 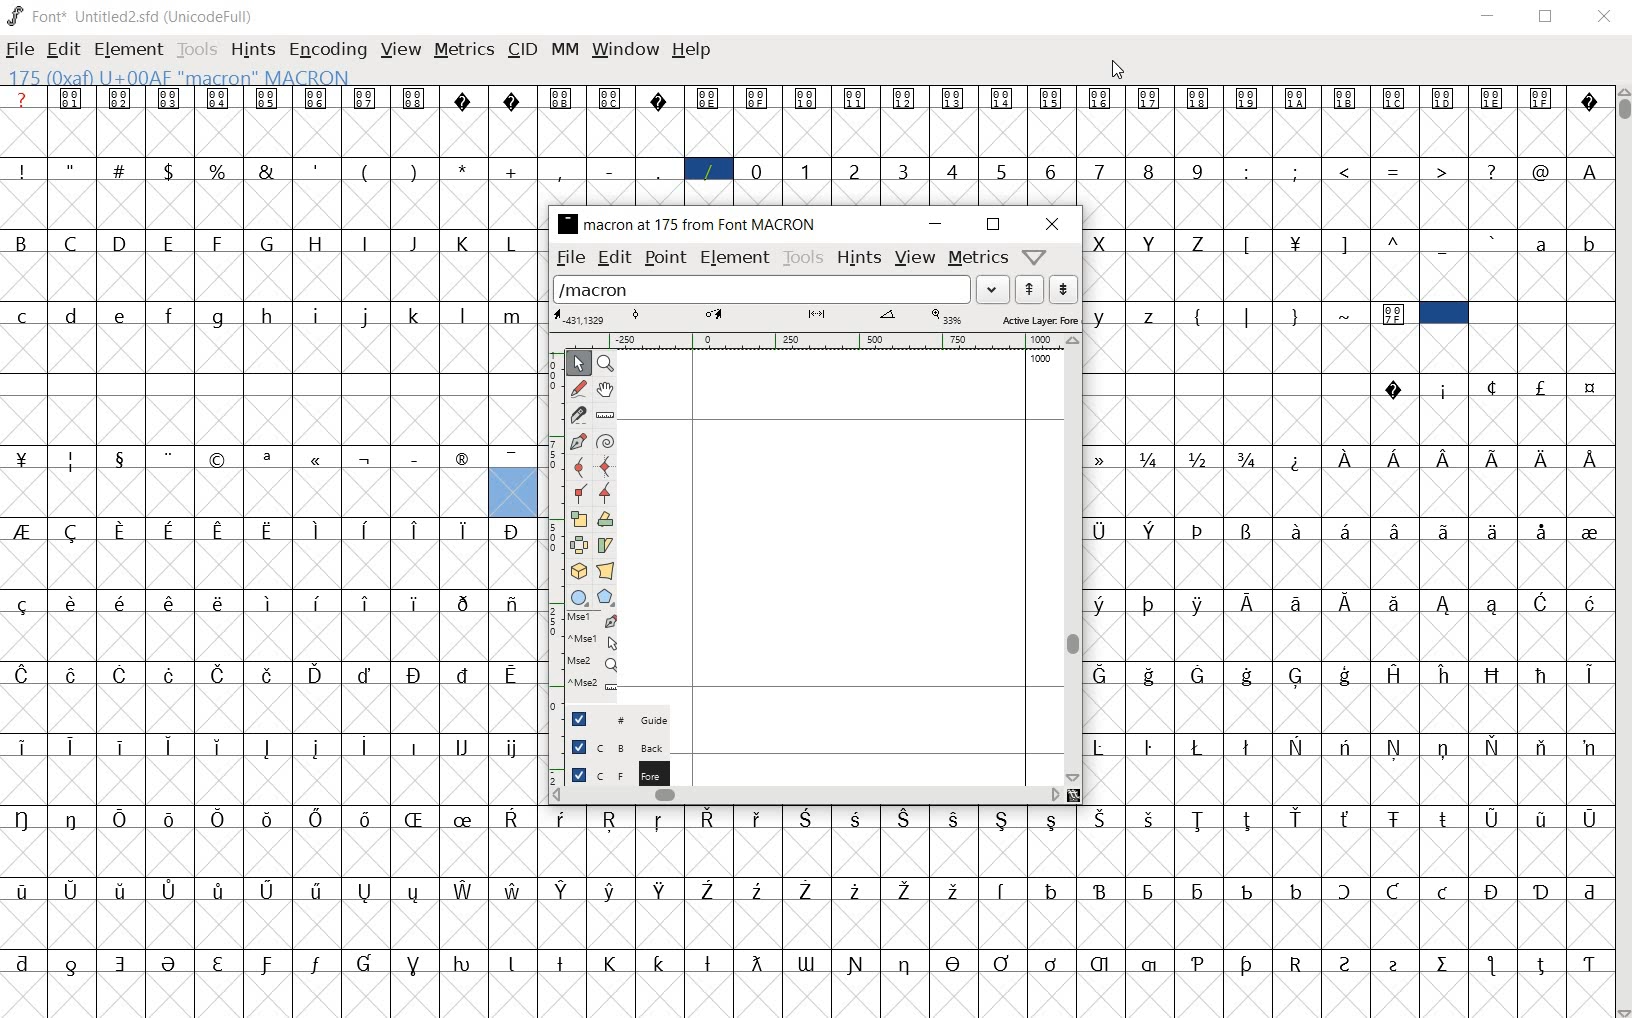 What do you see at coordinates (419, 892) in the screenshot?
I see `Symbol` at bounding box center [419, 892].